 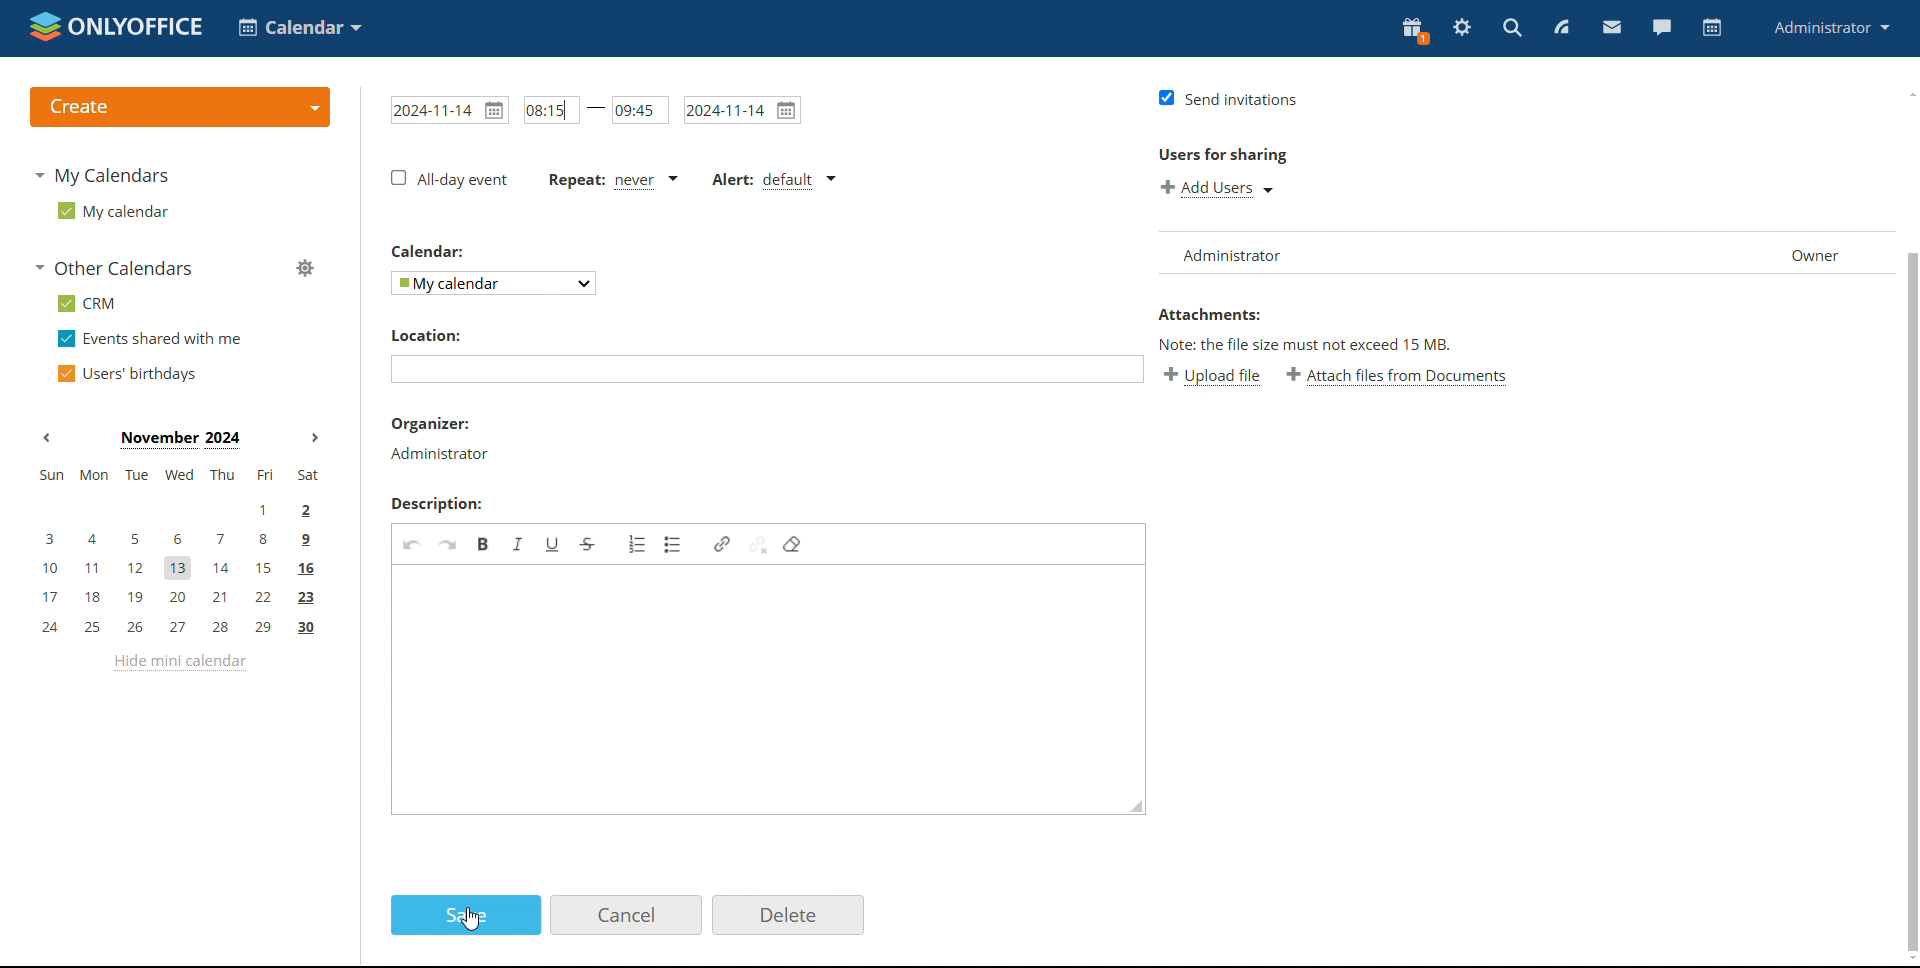 What do you see at coordinates (152, 339) in the screenshot?
I see `events shared with me` at bounding box center [152, 339].